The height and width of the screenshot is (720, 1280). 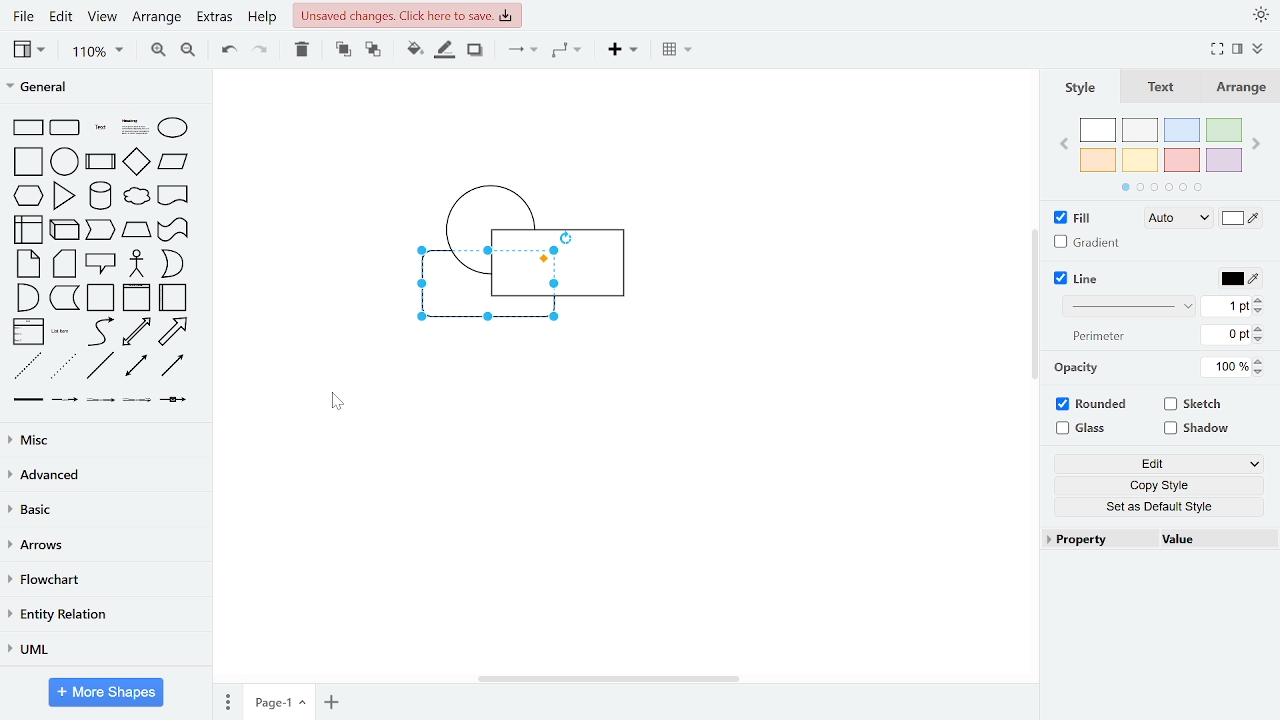 What do you see at coordinates (1256, 142) in the screenshot?
I see `next` at bounding box center [1256, 142].